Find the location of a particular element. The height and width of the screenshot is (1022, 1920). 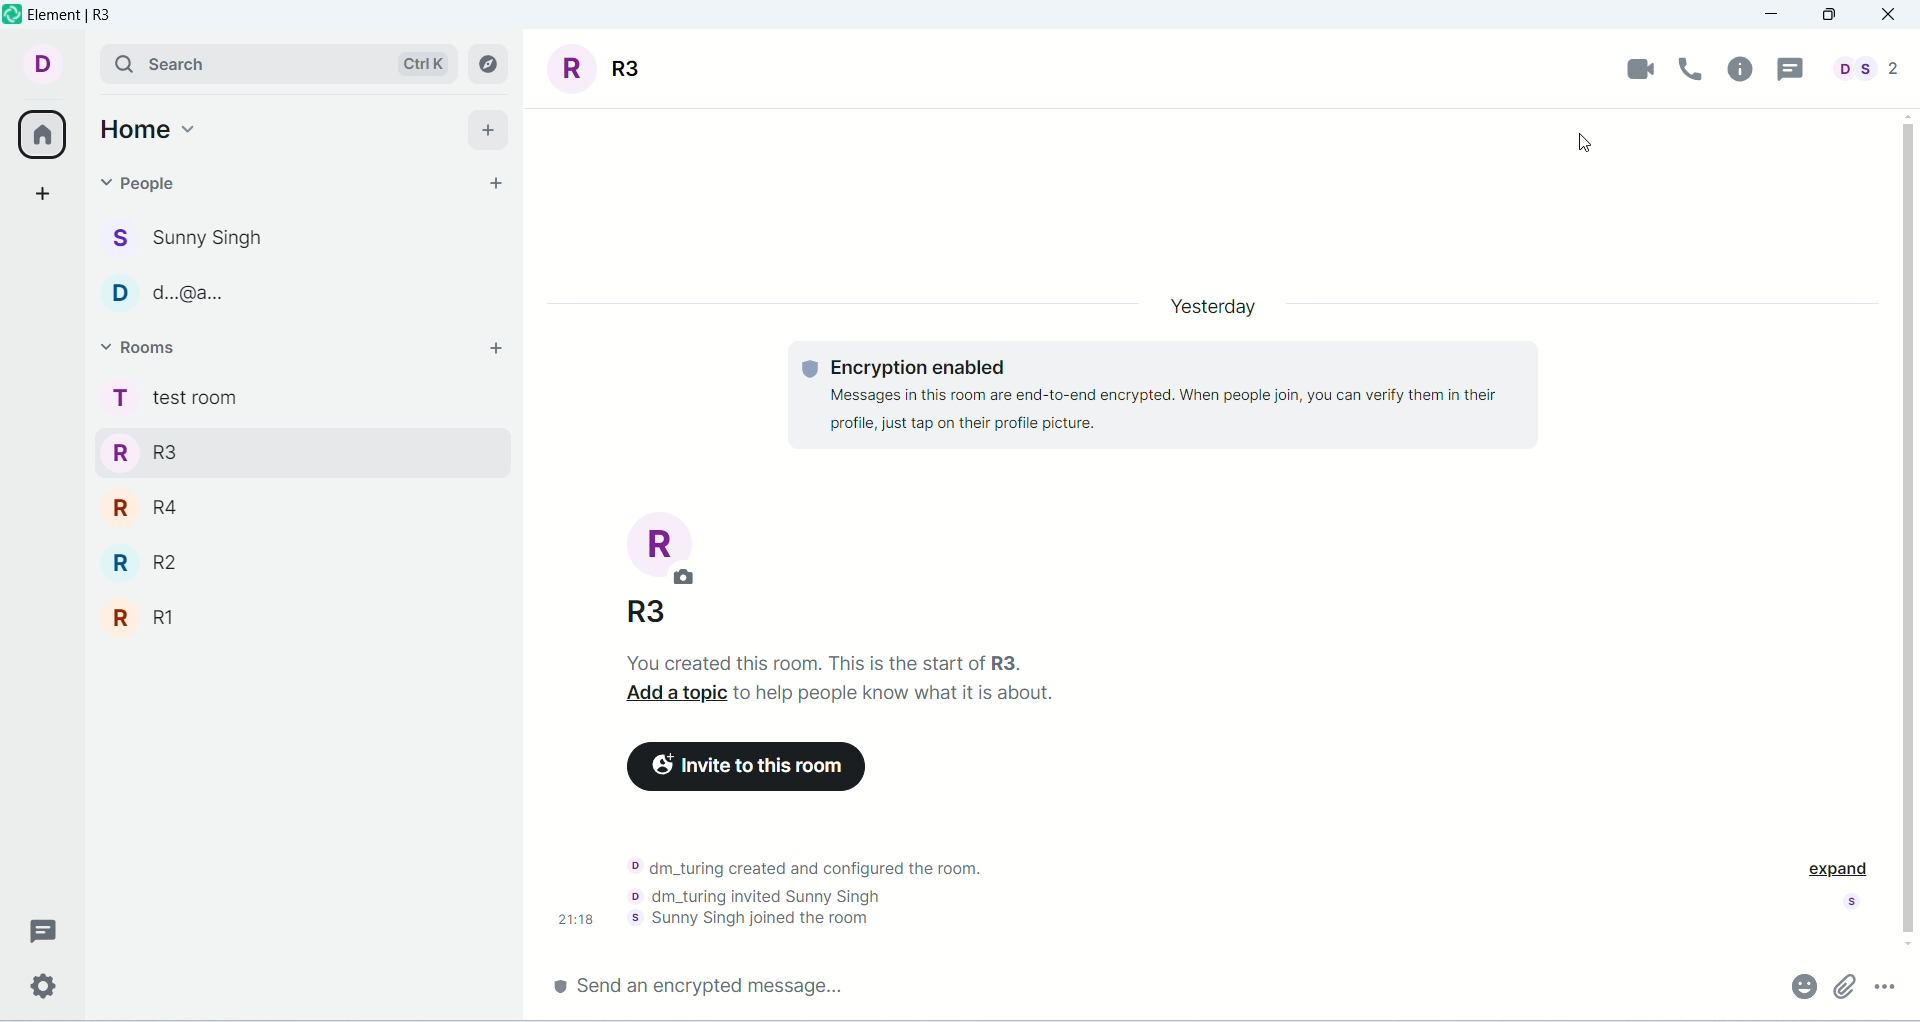

cursor is located at coordinates (1605, 144).